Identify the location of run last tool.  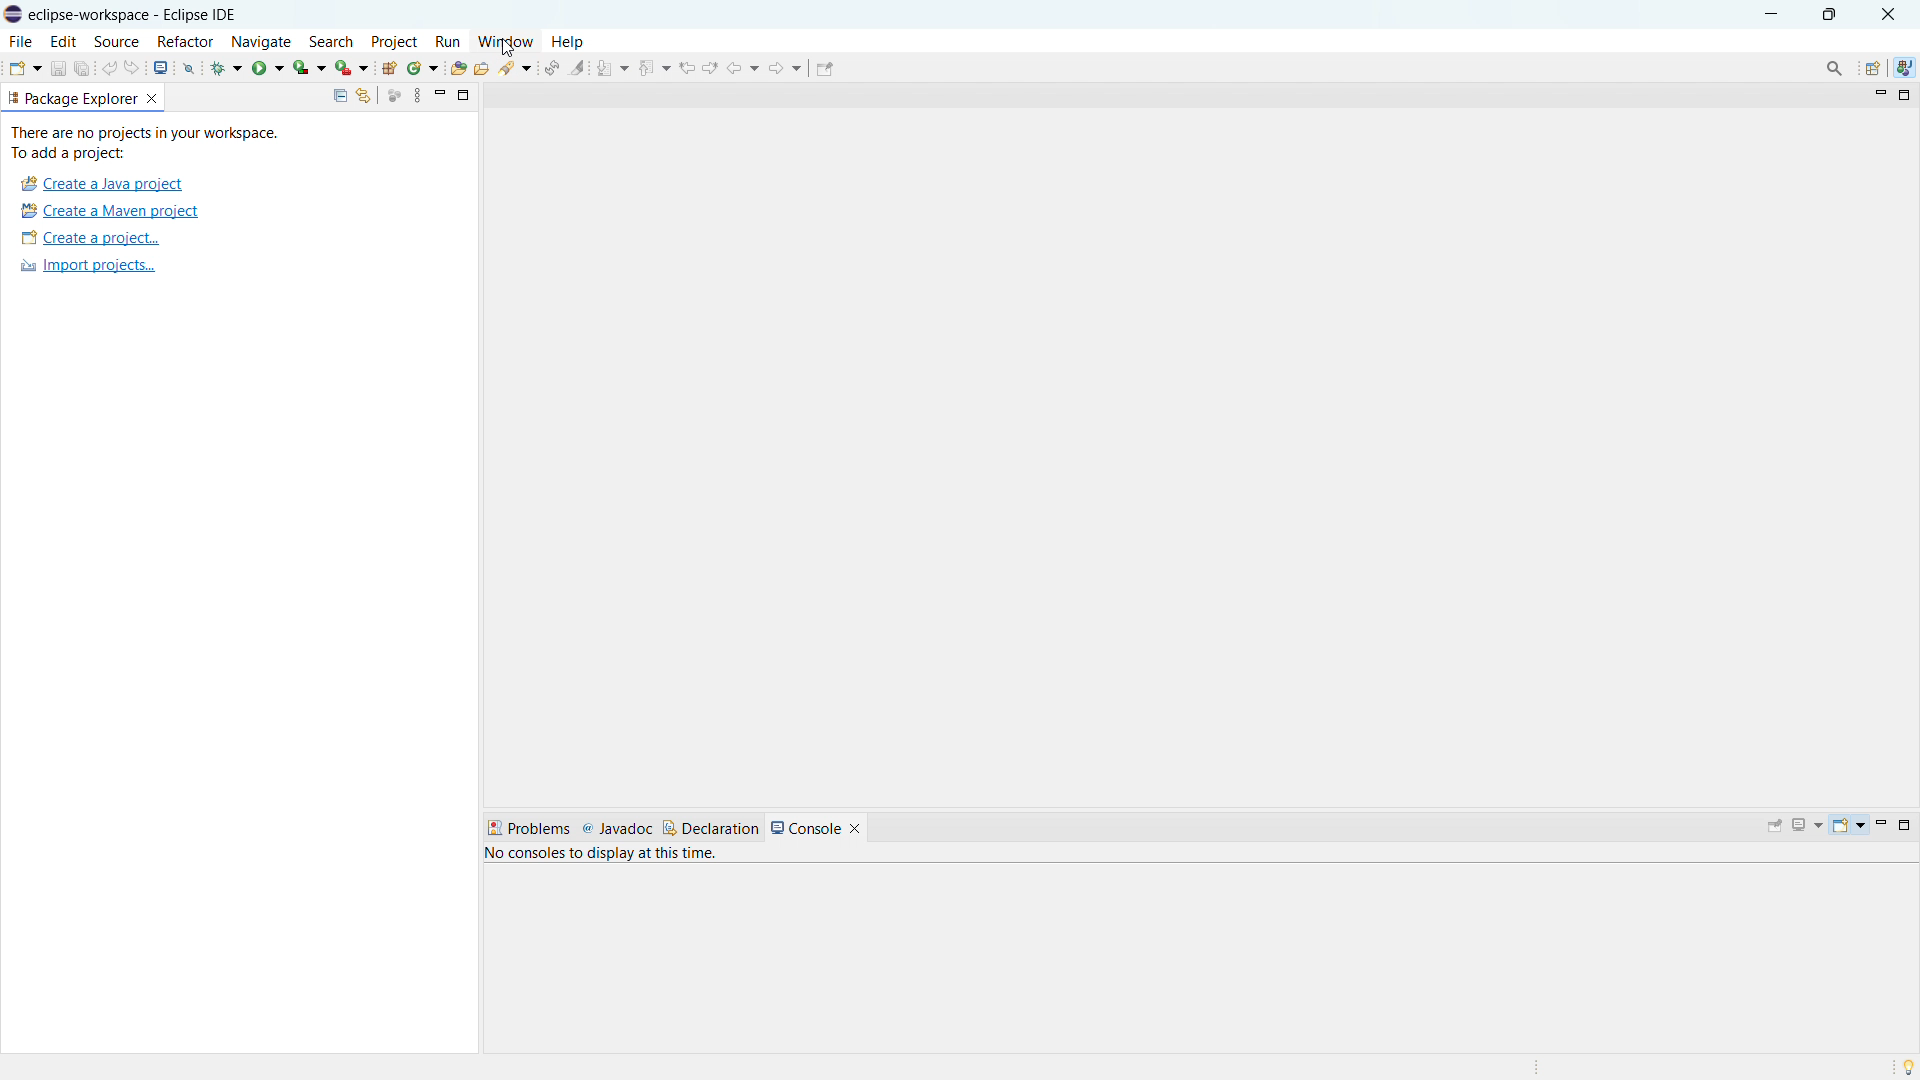
(350, 67).